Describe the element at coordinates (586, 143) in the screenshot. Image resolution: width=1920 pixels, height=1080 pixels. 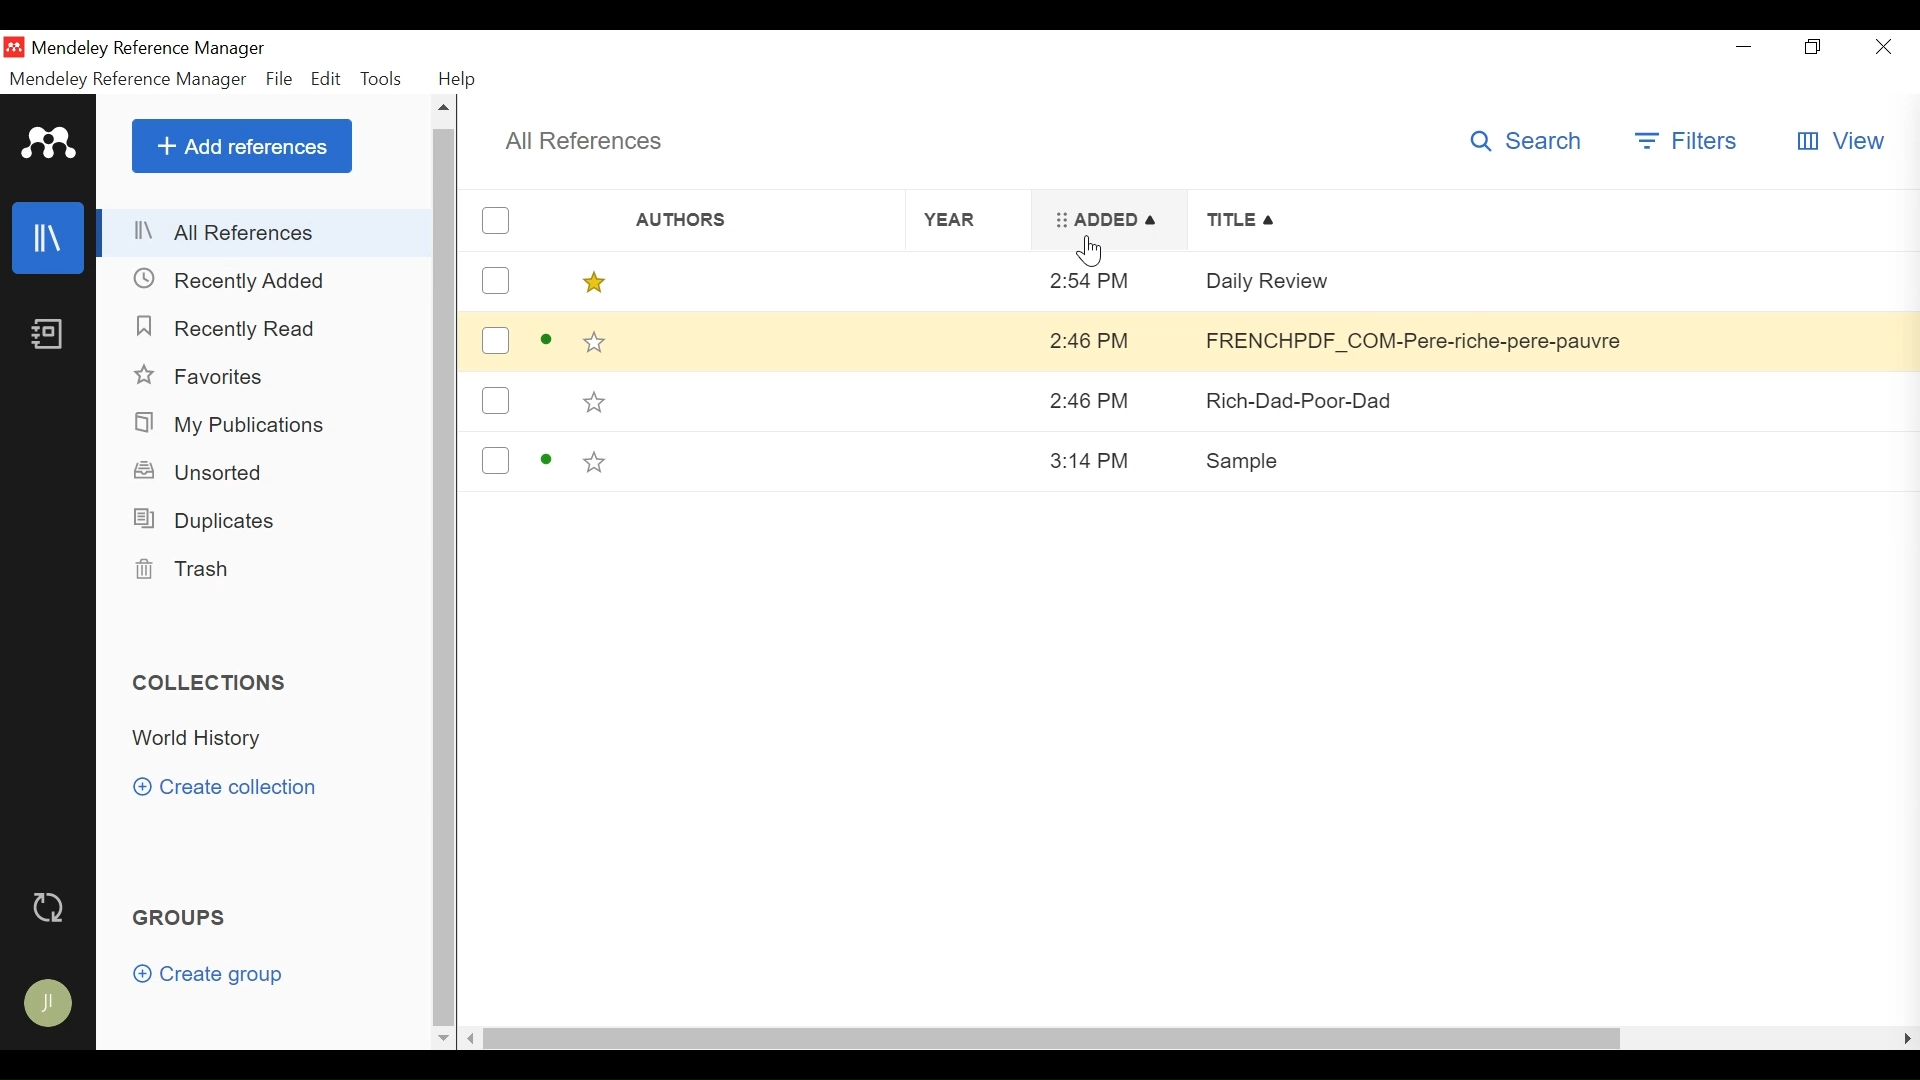
I see `All References` at that location.